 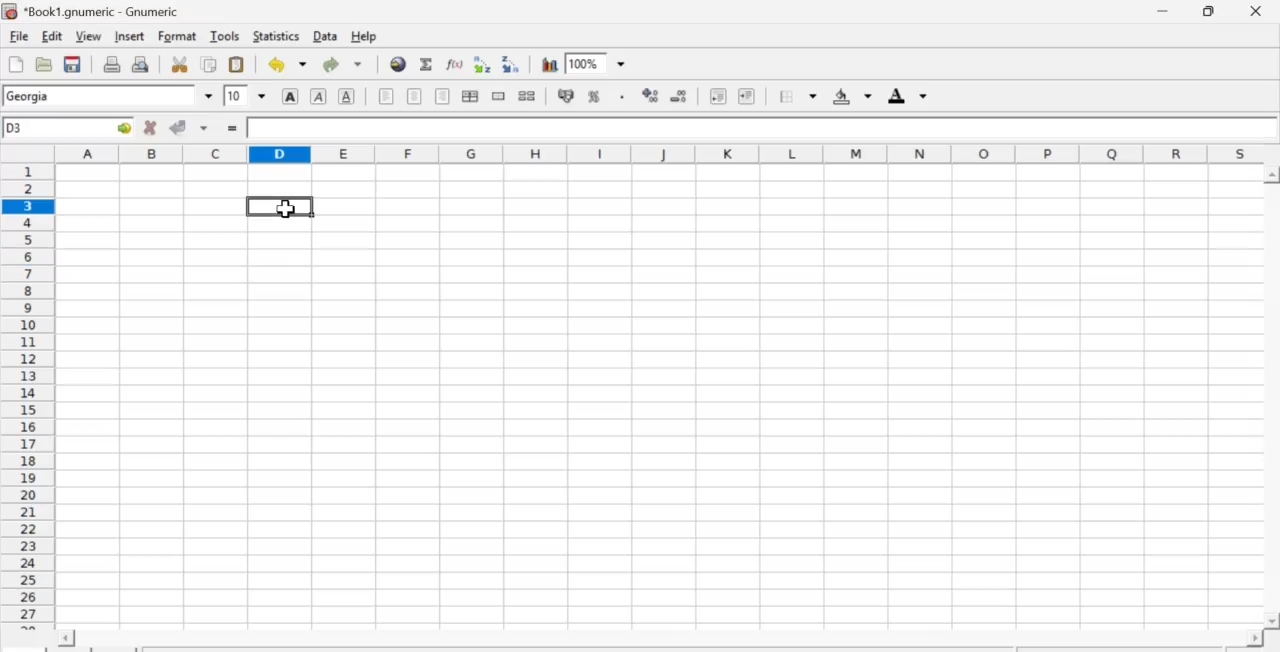 I want to click on cursor, so click(x=281, y=207).